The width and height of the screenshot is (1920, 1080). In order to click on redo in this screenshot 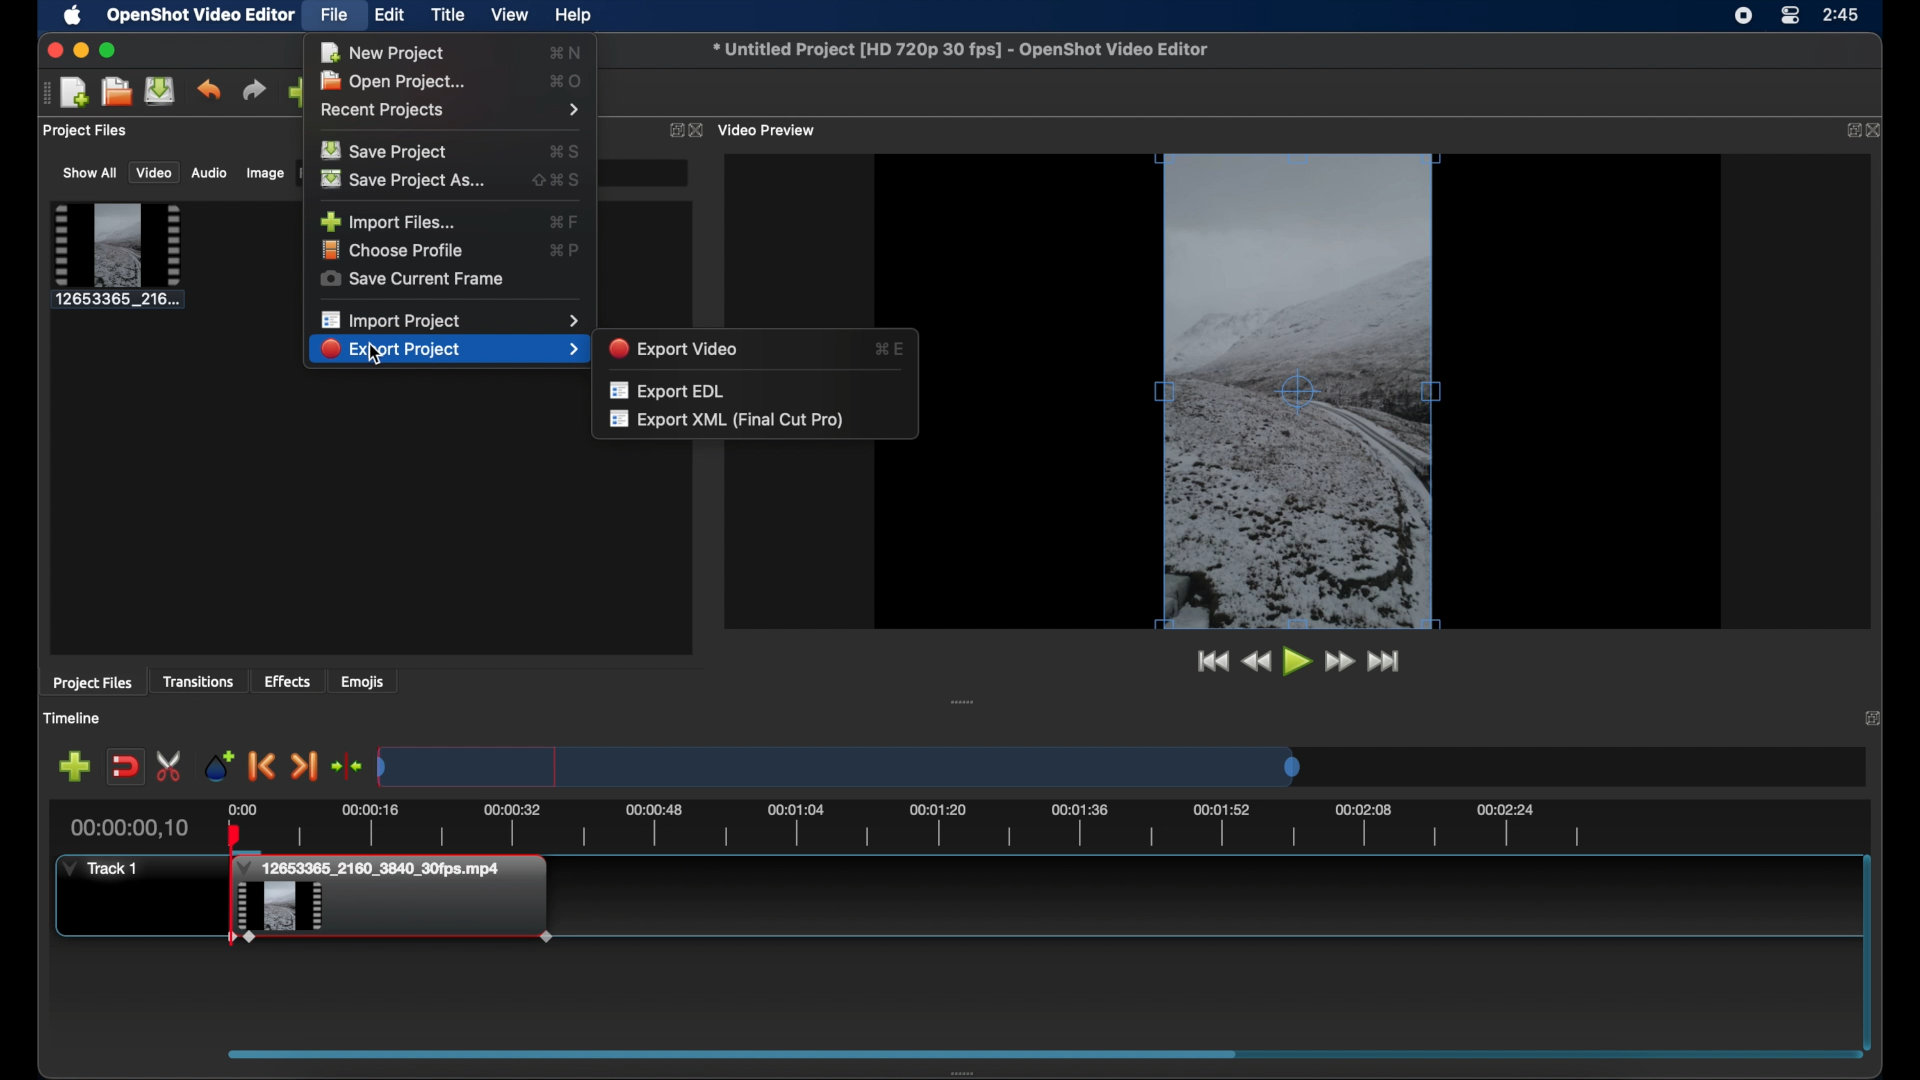, I will do `click(254, 89)`.